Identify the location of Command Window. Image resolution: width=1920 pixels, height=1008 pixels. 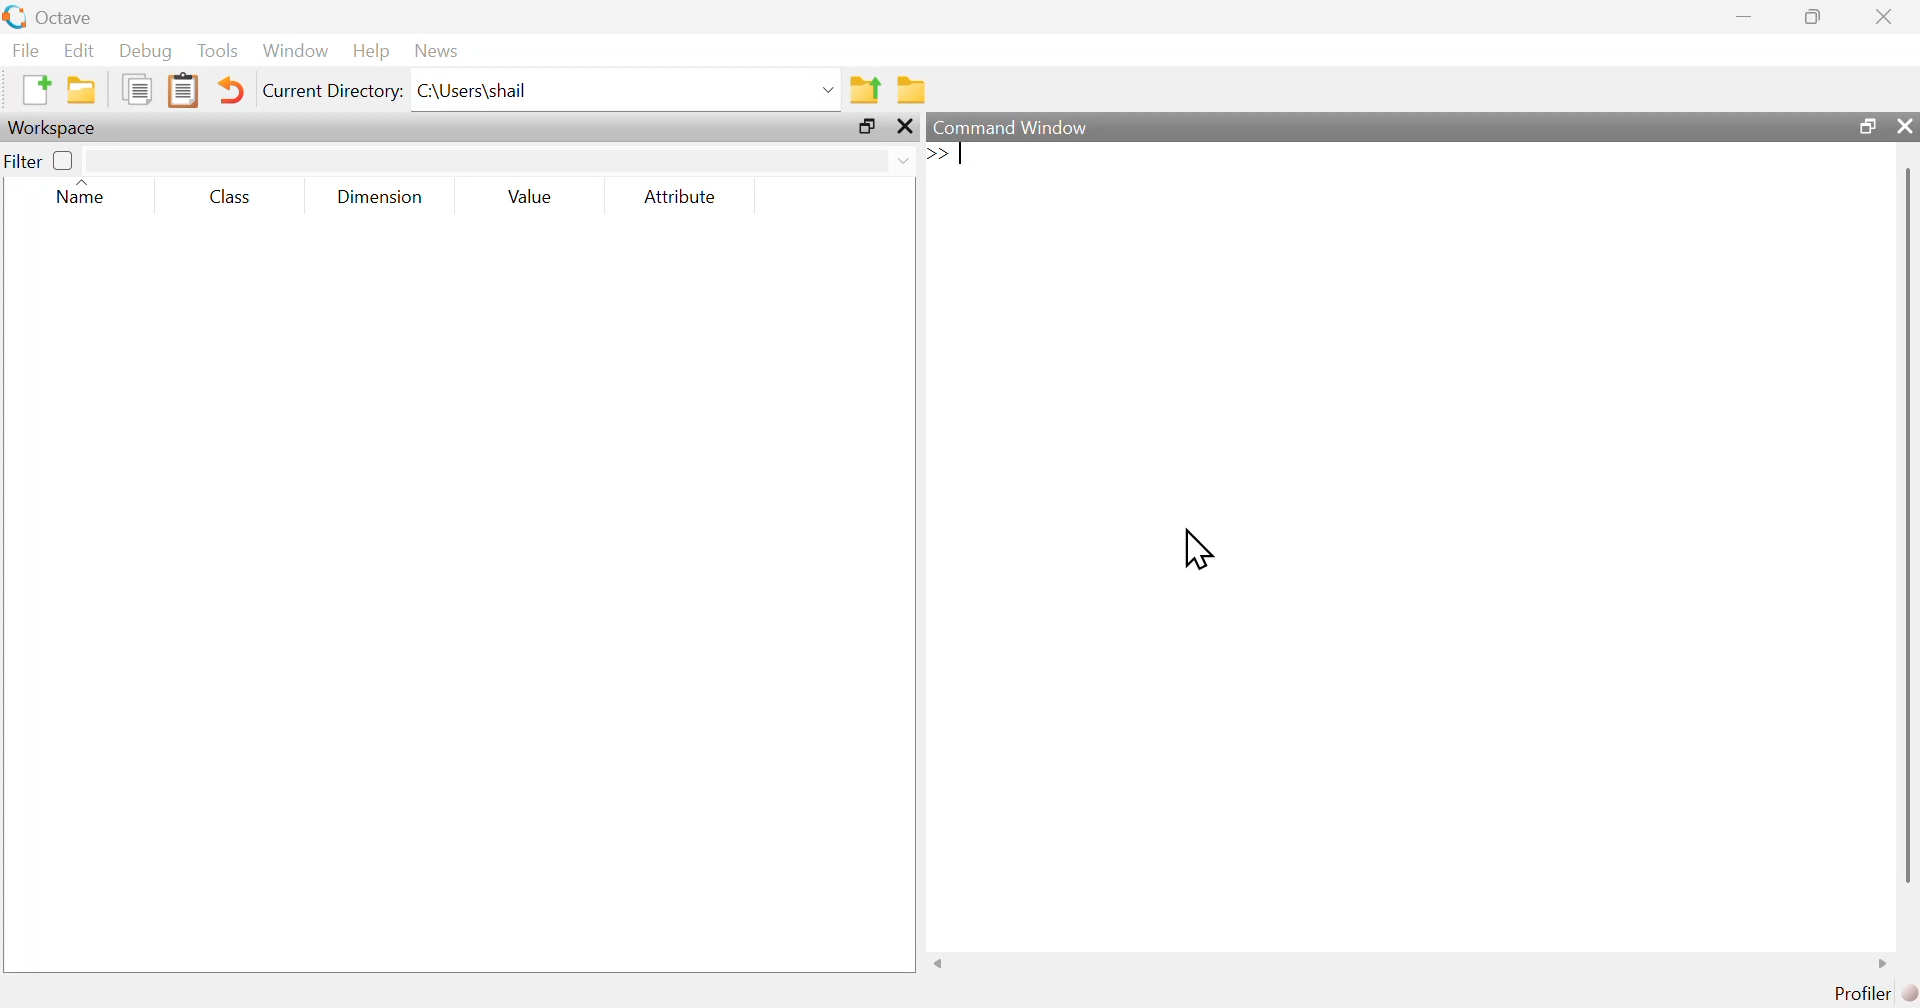
(1011, 128).